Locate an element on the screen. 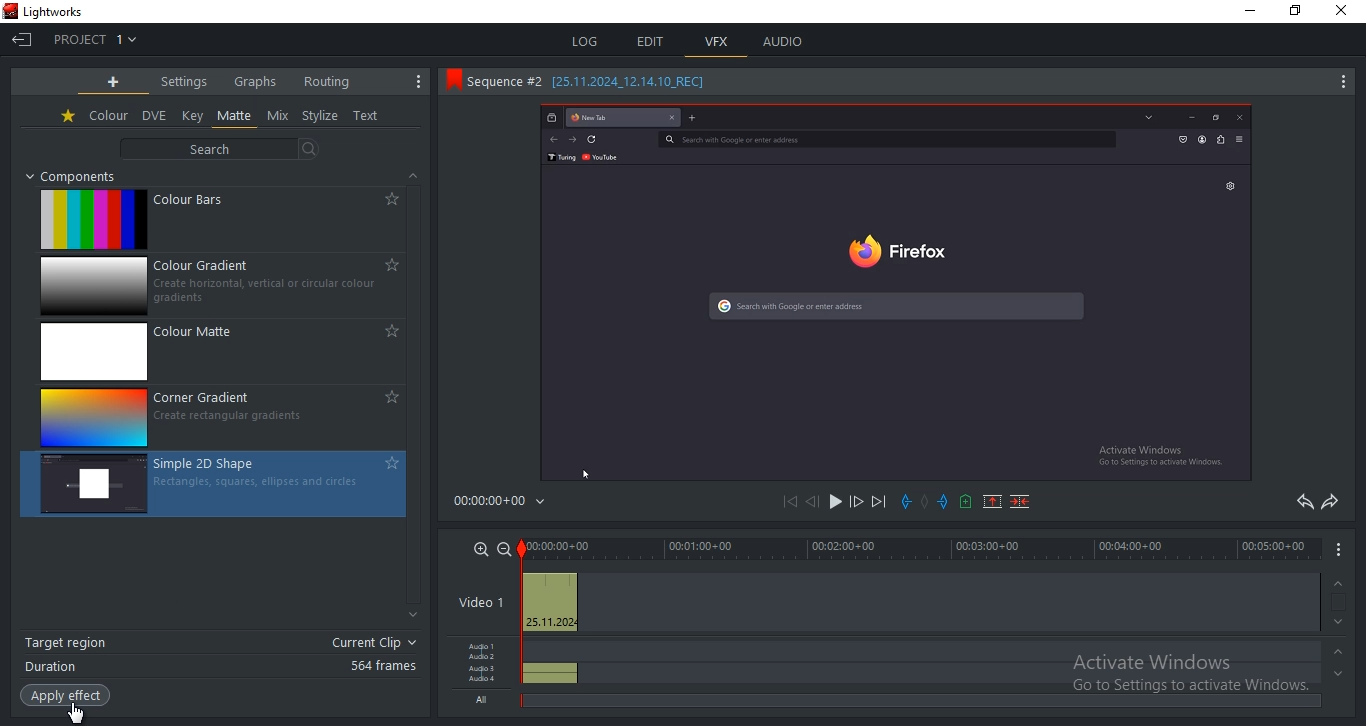  zoom out is located at coordinates (505, 548).